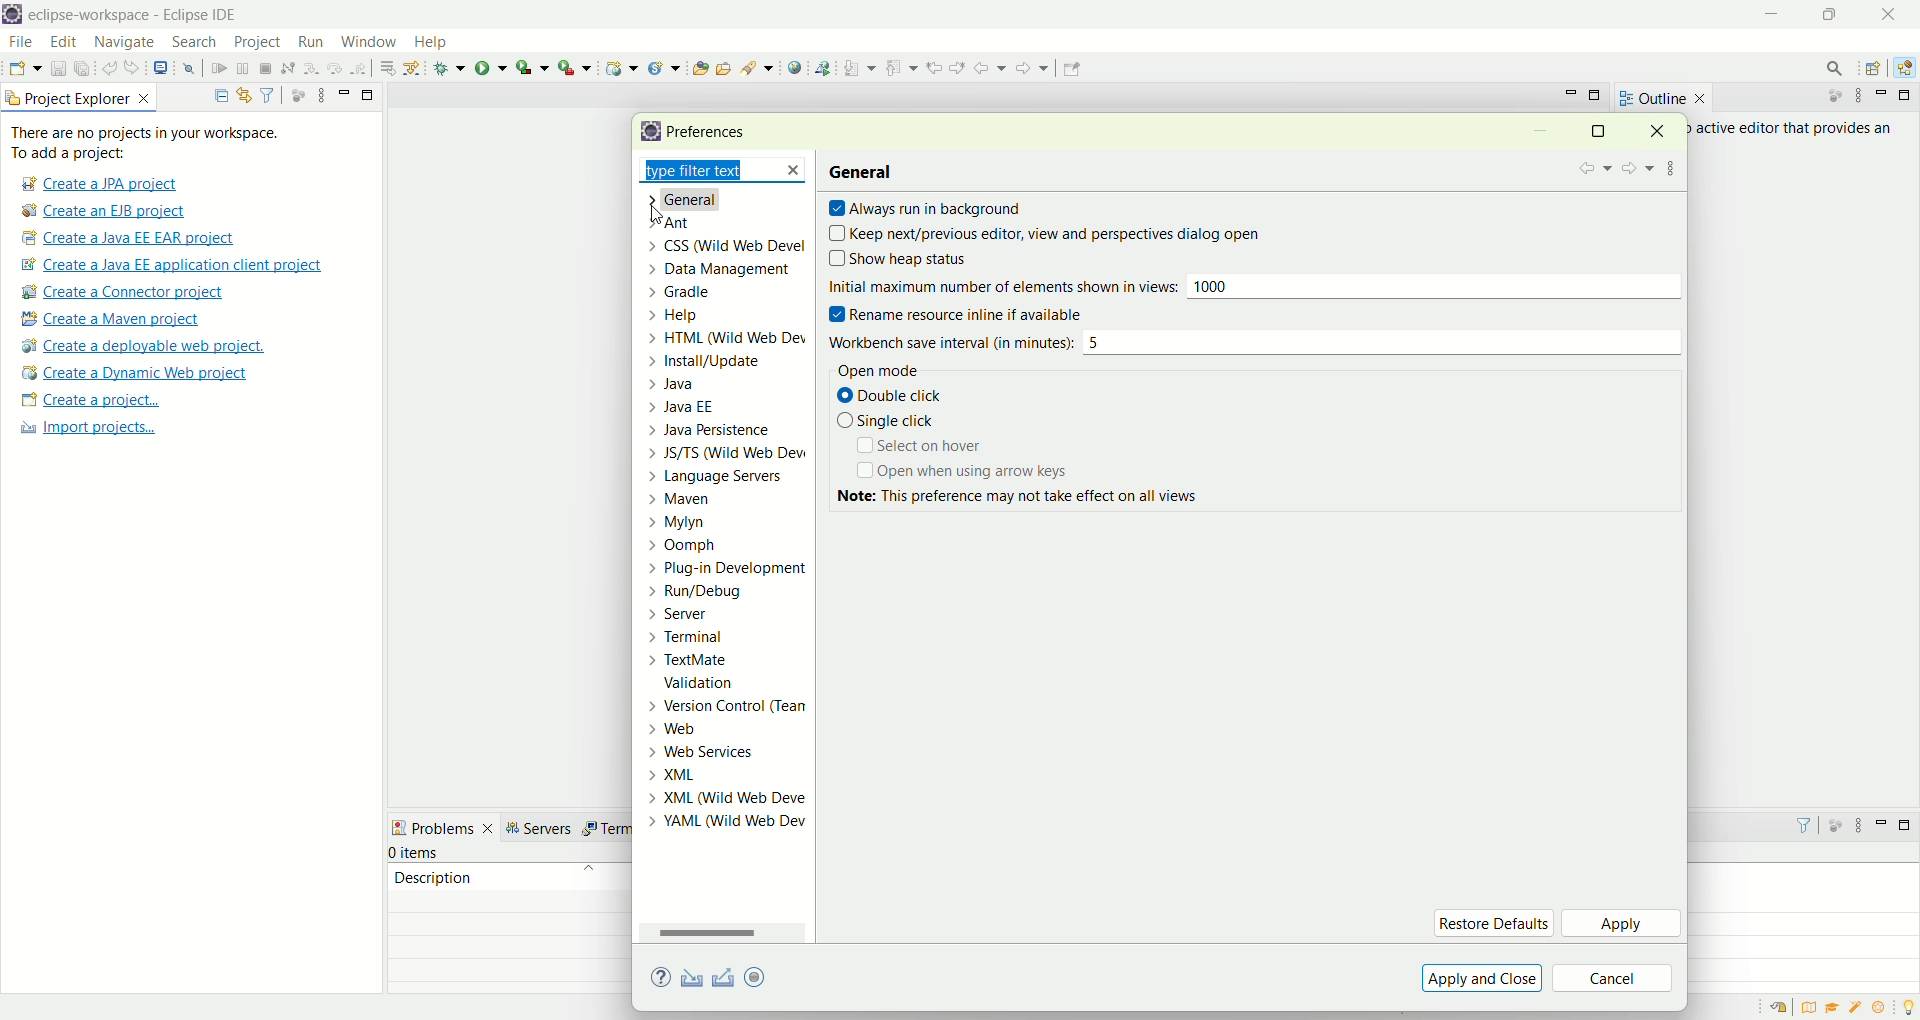 This screenshot has height=1020, width=1920. I want to click on show heap status, so click(934, 260).